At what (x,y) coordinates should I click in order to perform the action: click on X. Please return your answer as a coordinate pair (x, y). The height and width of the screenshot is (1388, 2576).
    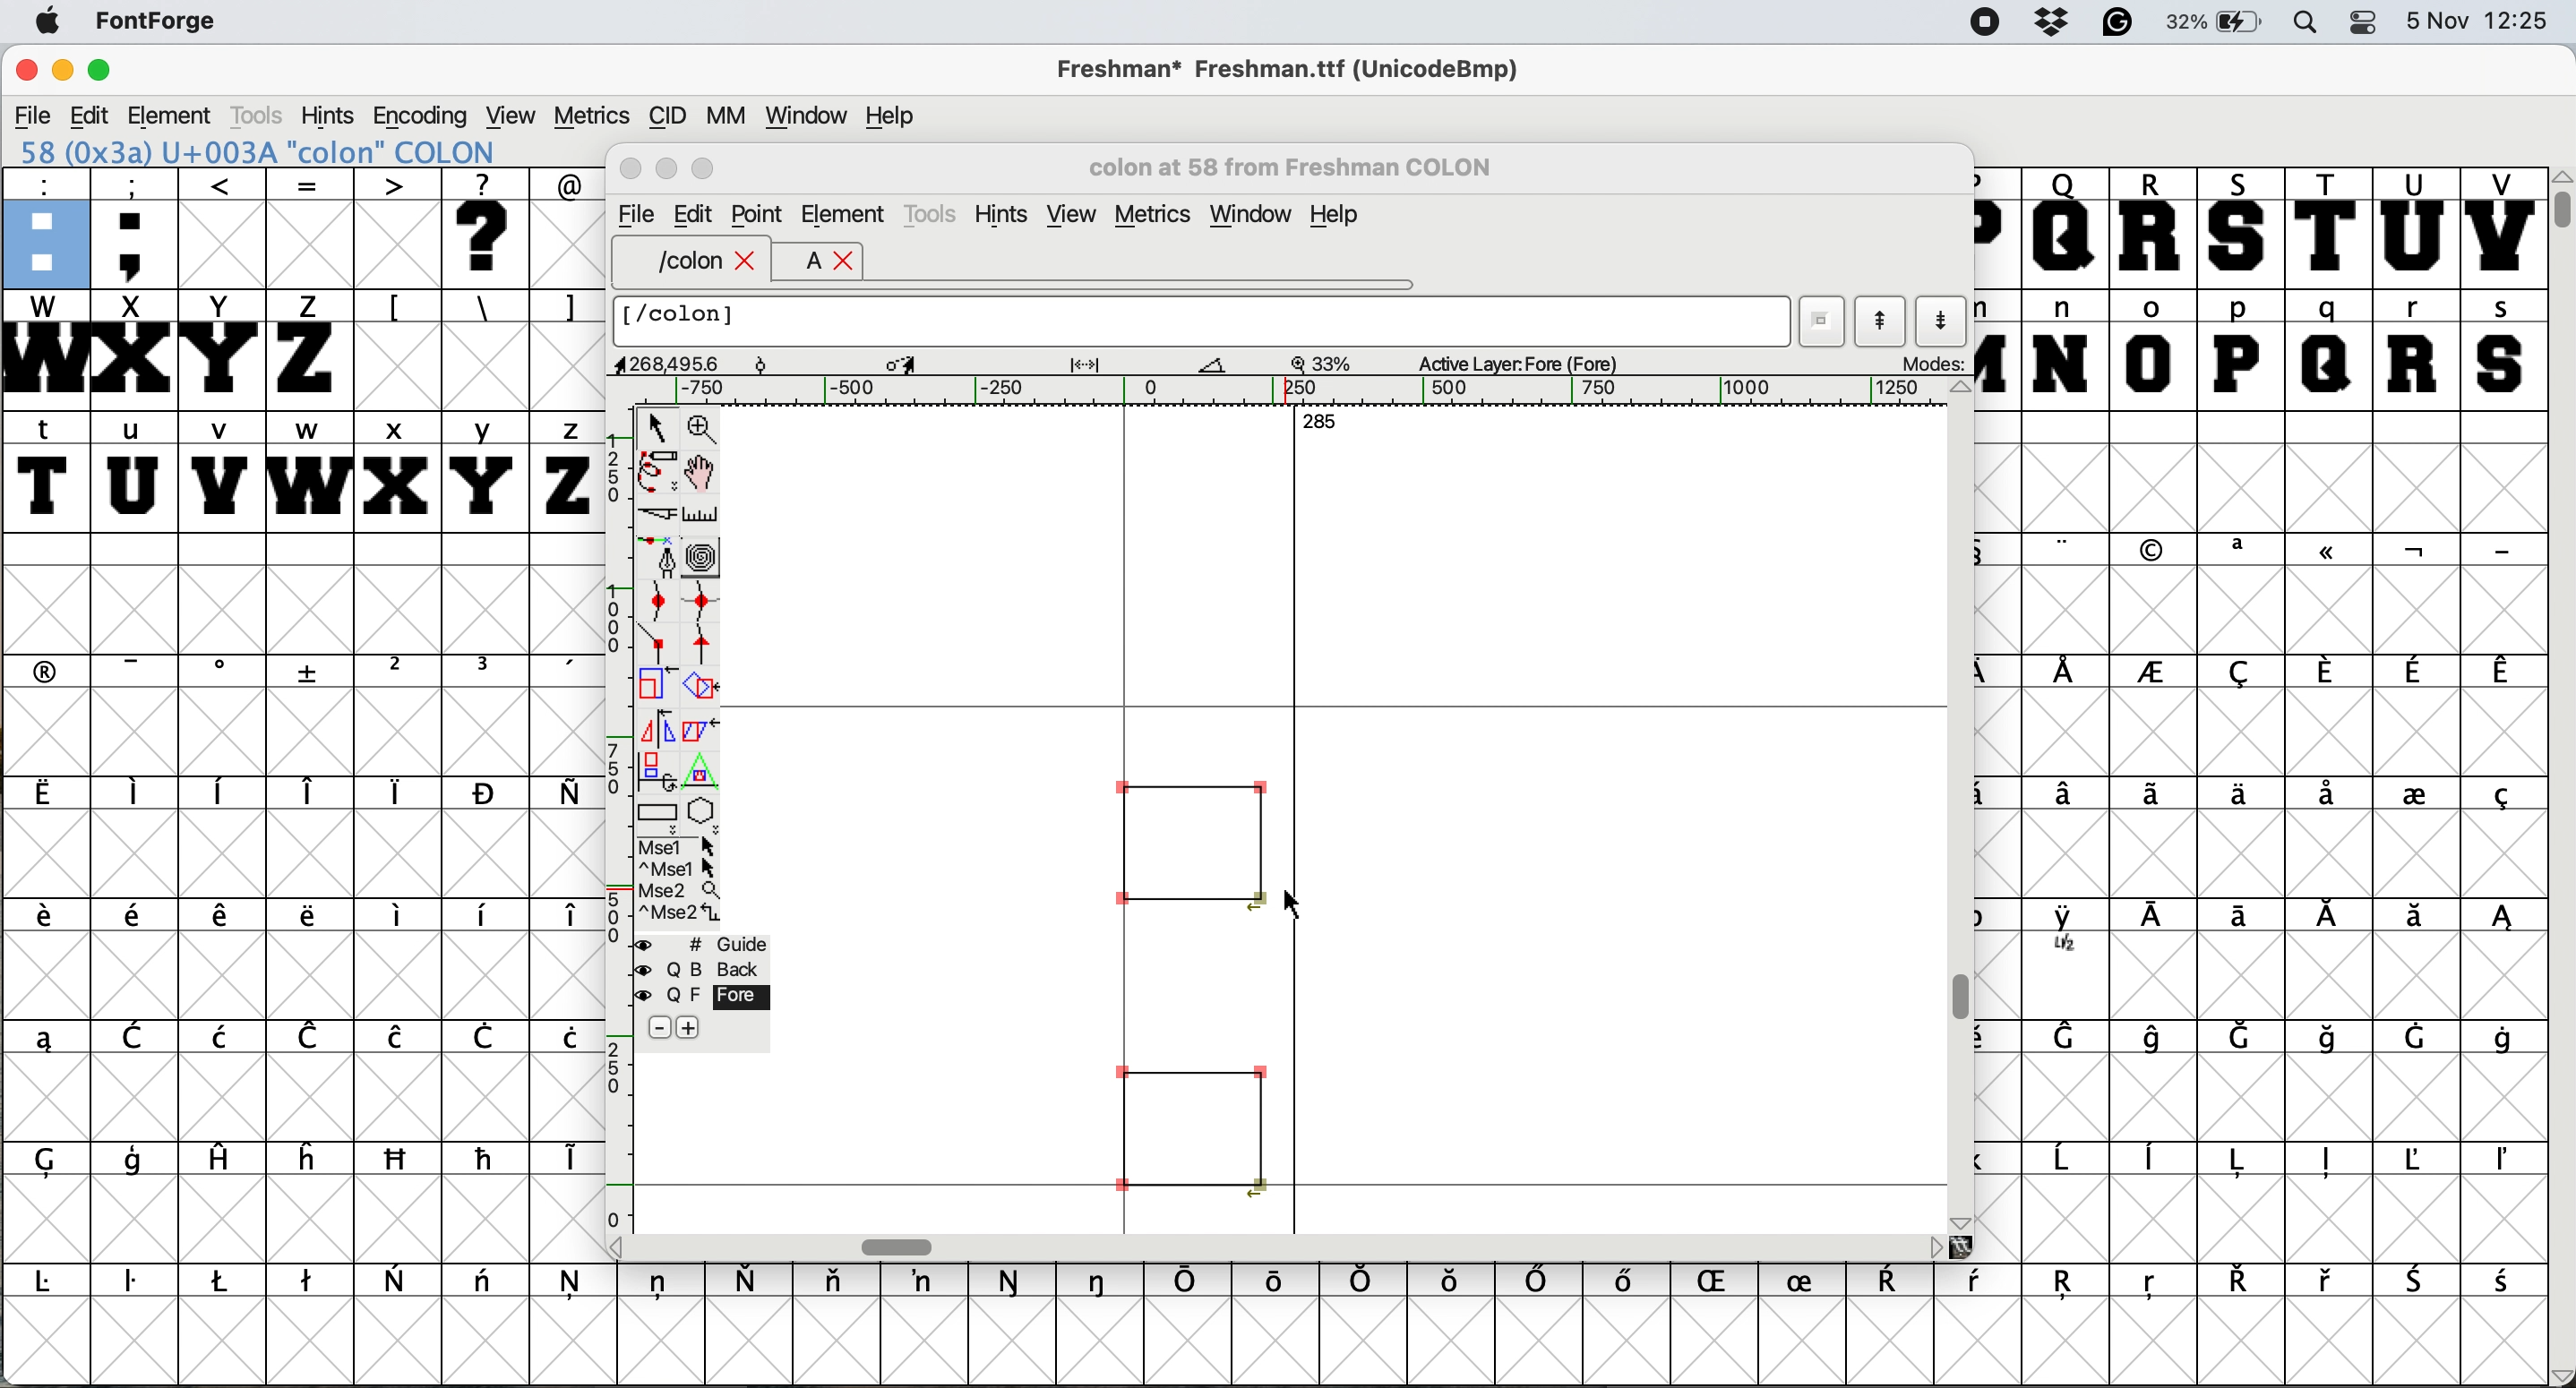
    Looking at the image, I should click on (133, 350).